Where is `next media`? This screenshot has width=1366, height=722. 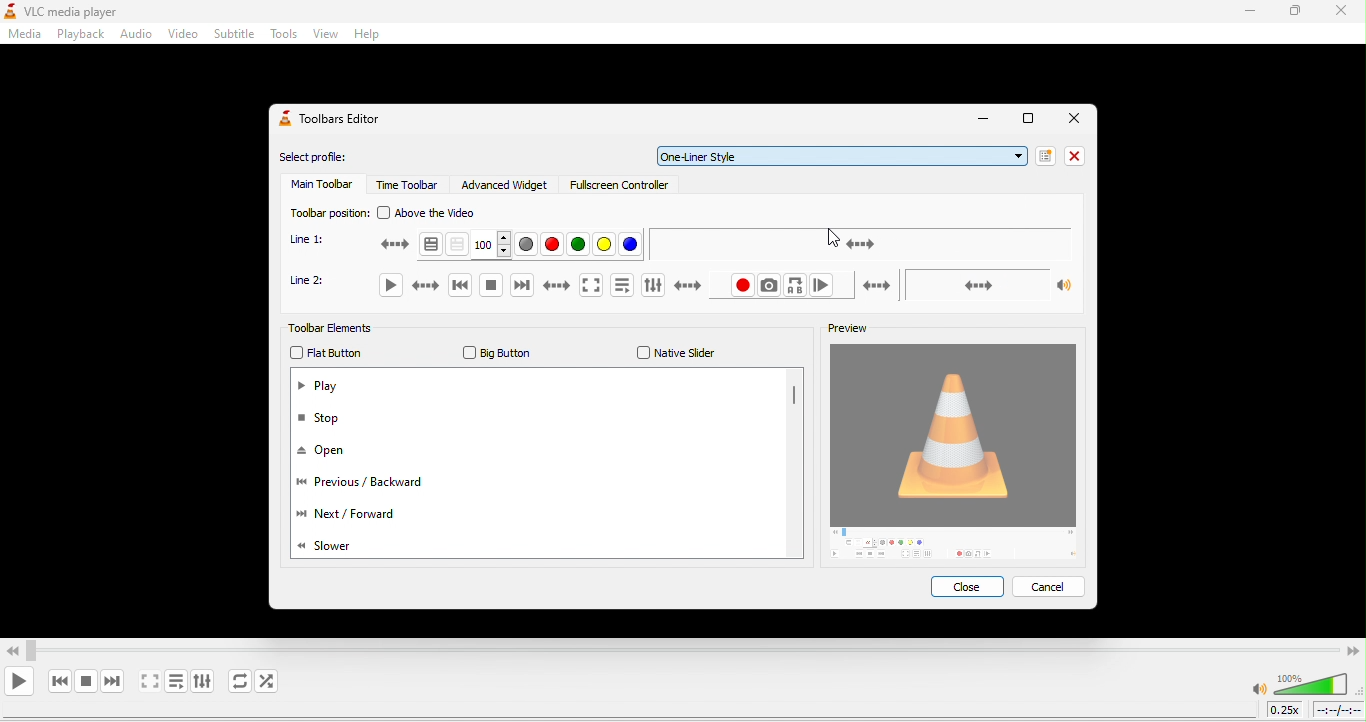 next media is located at coordinates (521, 283).